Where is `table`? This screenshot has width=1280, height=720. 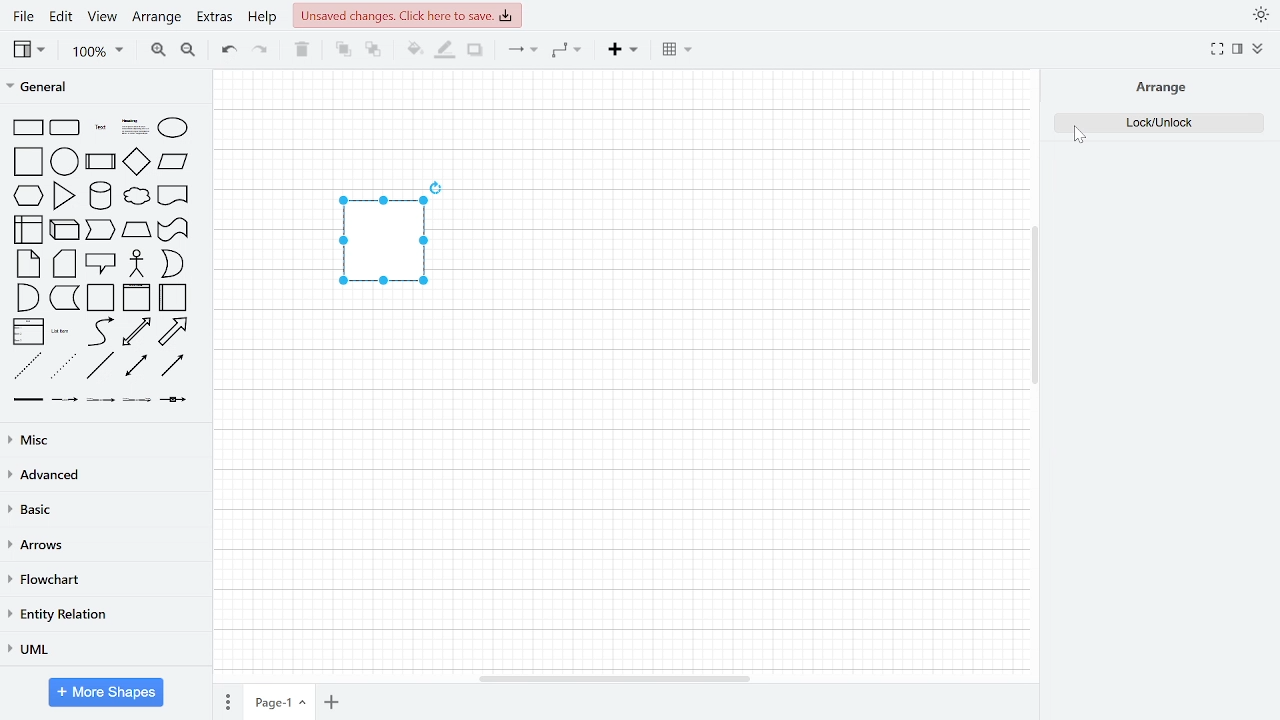 table is located at coordinates (676, 52).